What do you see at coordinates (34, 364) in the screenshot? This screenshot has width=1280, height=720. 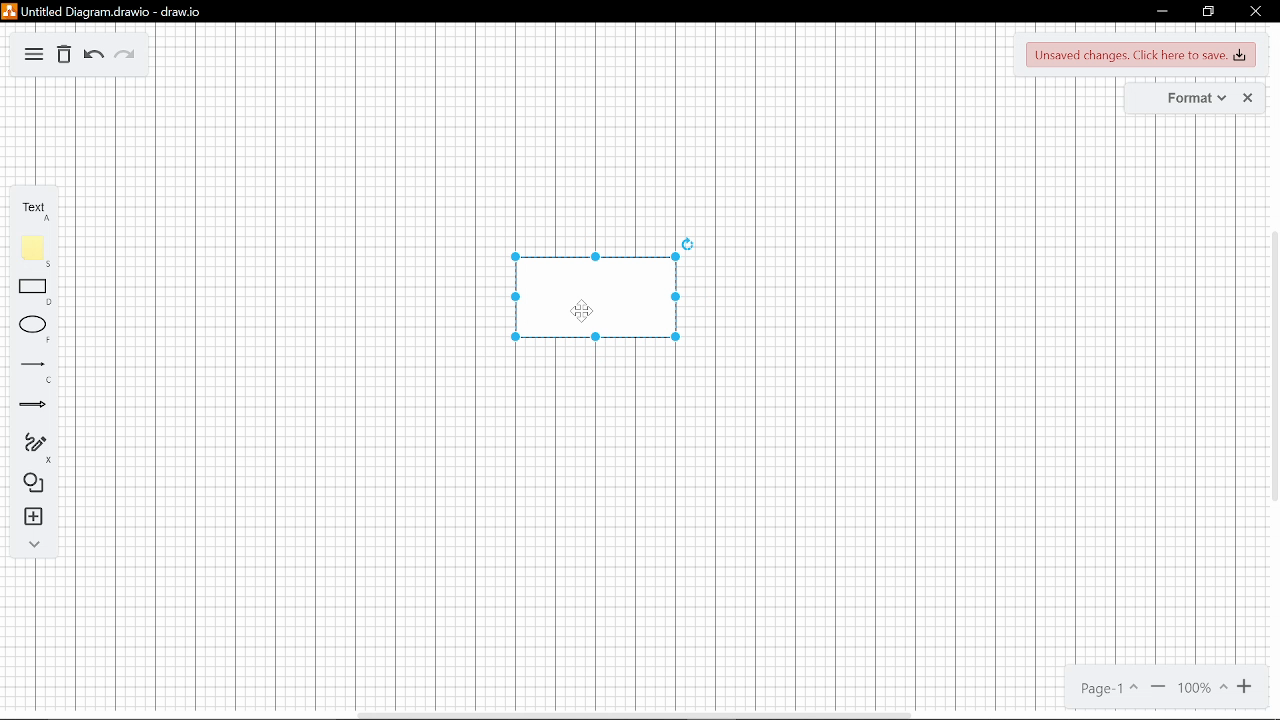 I see `line` at bounding box center [34, 364].